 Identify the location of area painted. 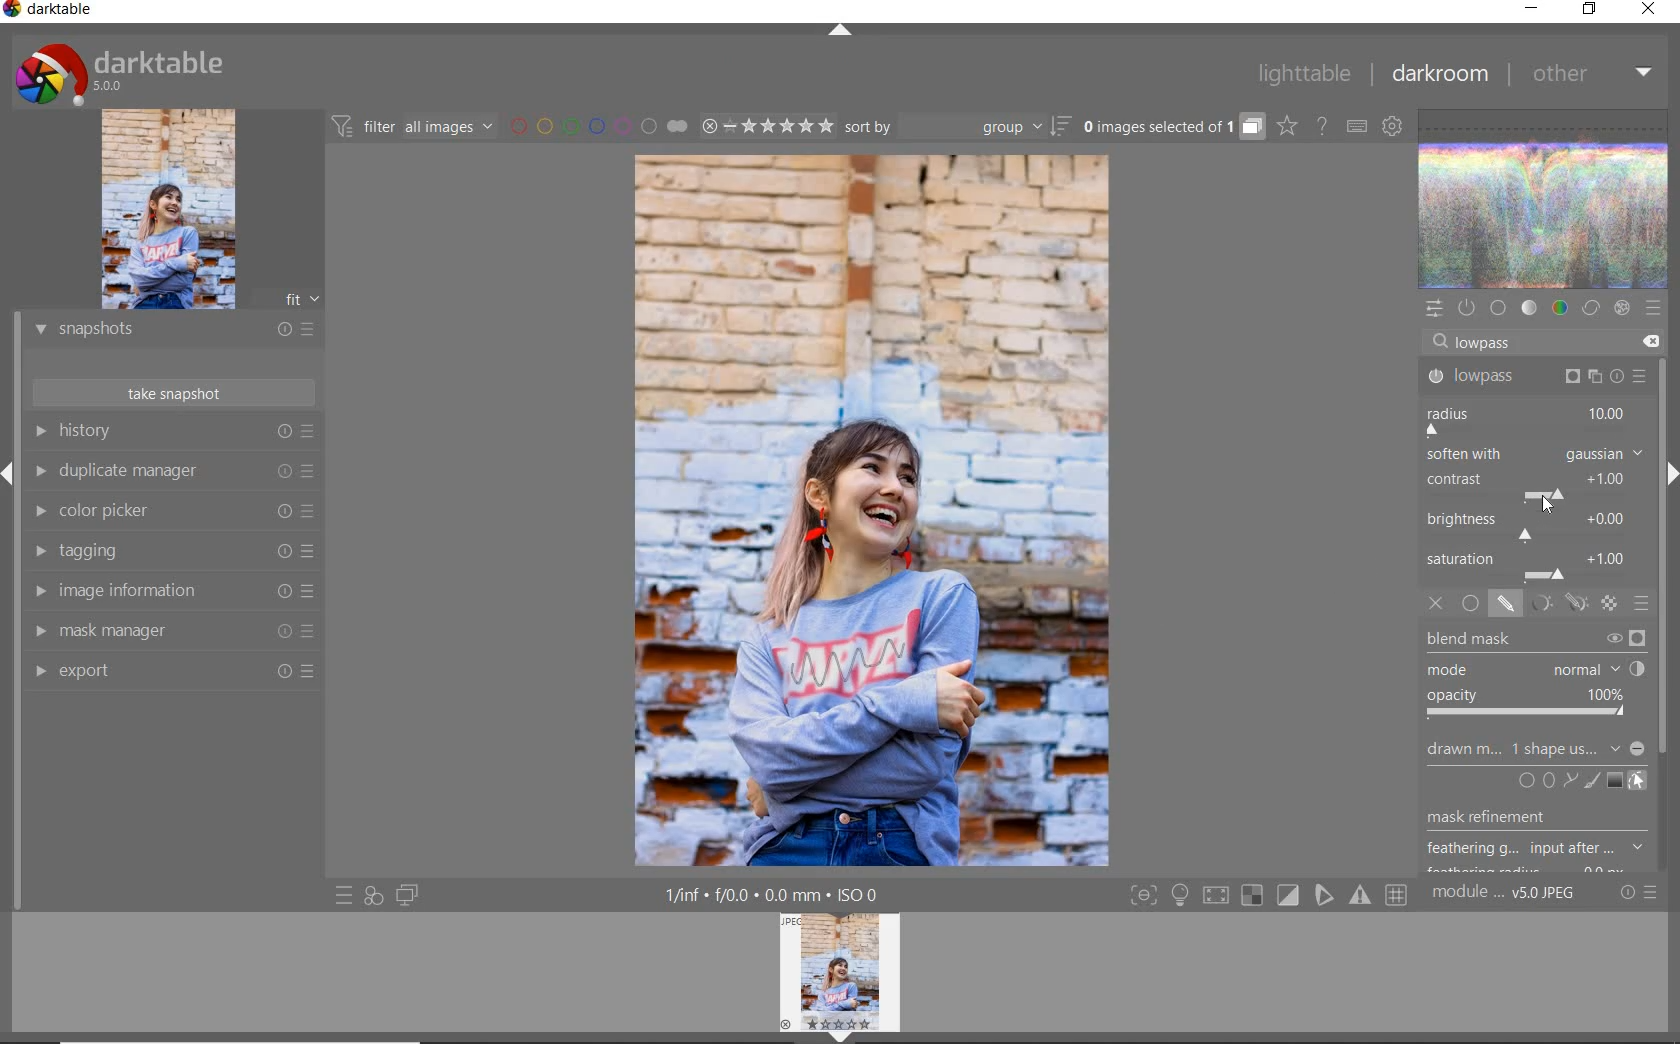
(852, 661).